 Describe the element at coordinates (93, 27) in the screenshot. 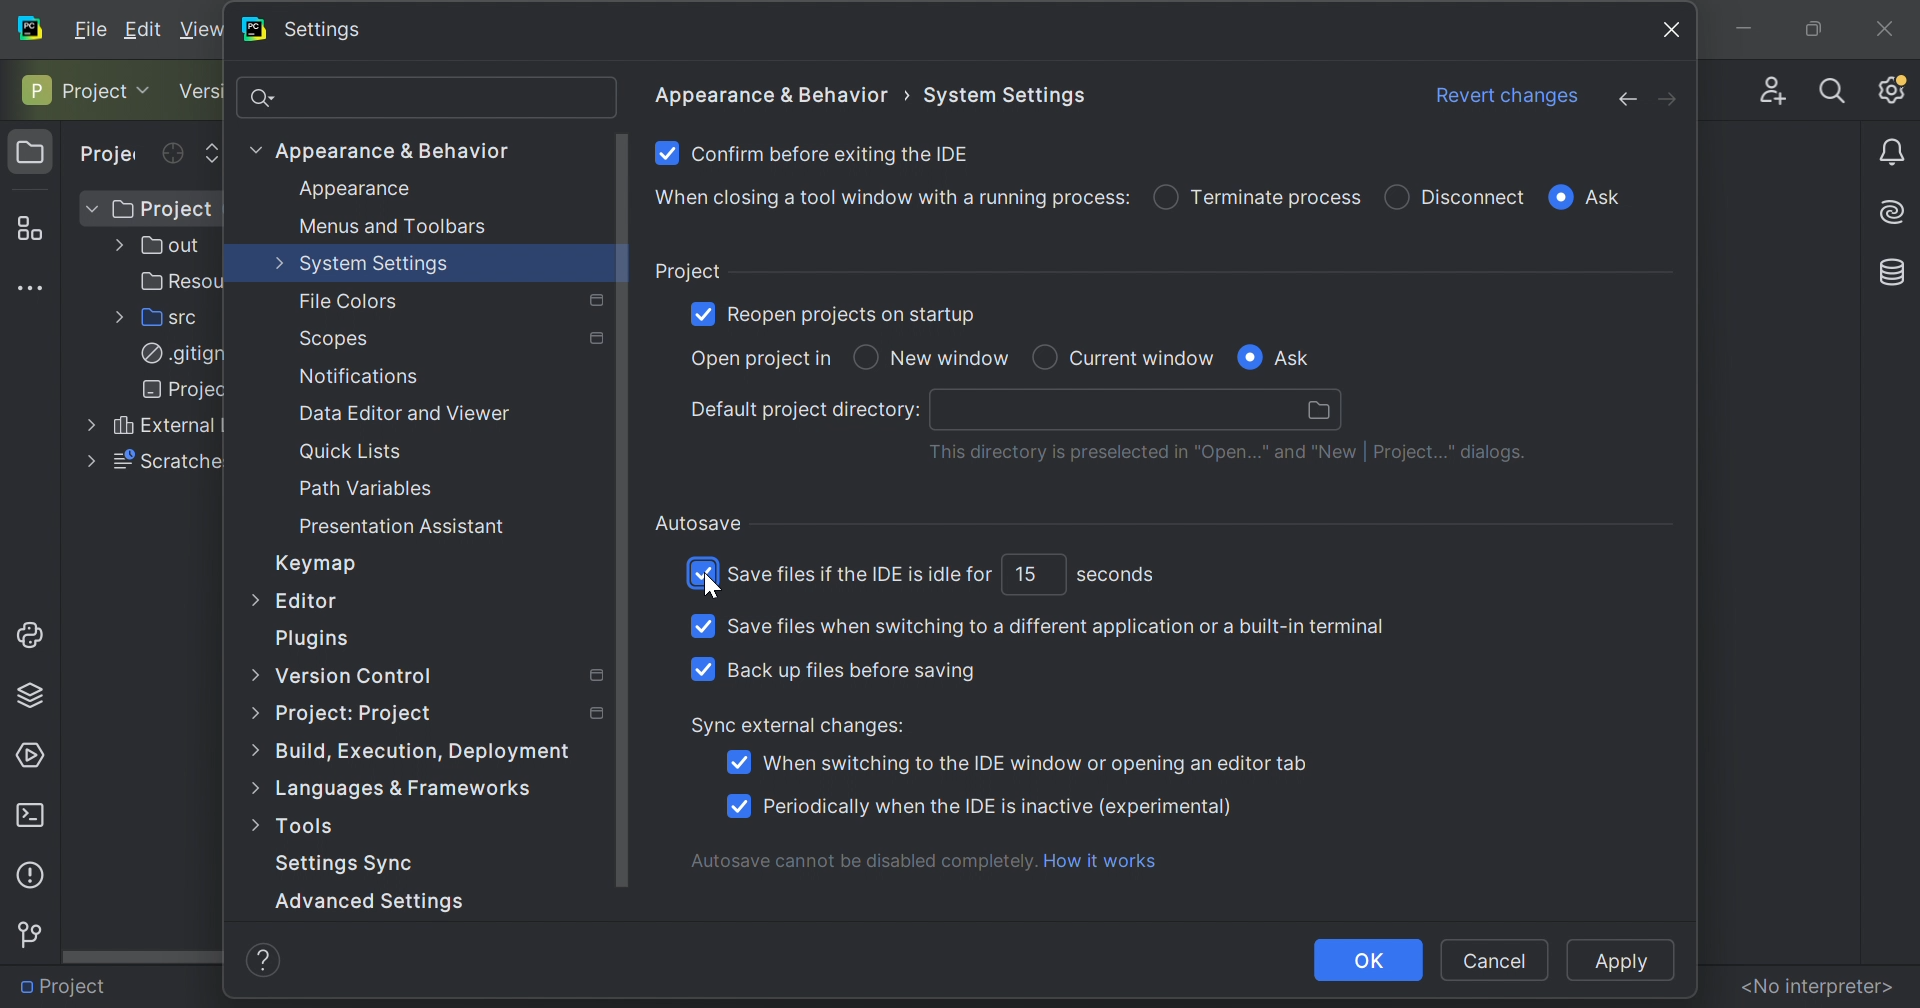

I see `Fiele` at that location.